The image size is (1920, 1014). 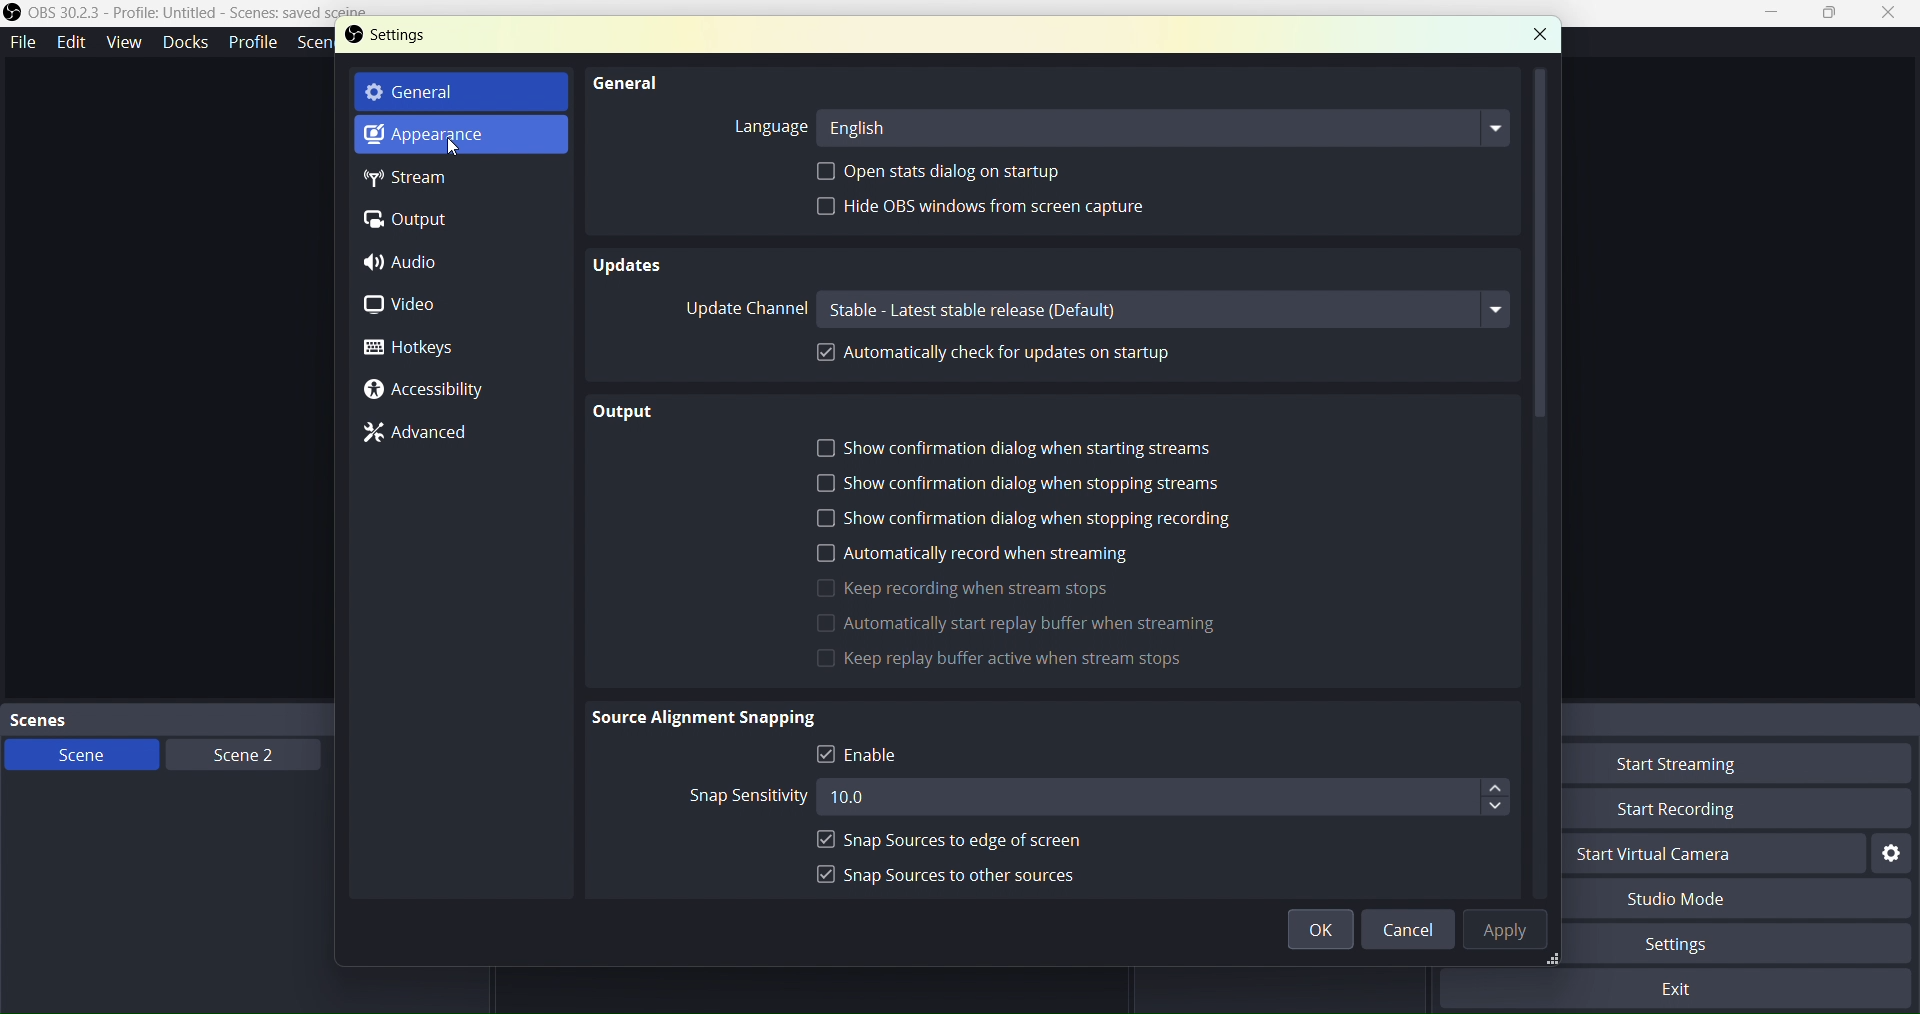 I want to click on Audio, so click(x=409, y=265).